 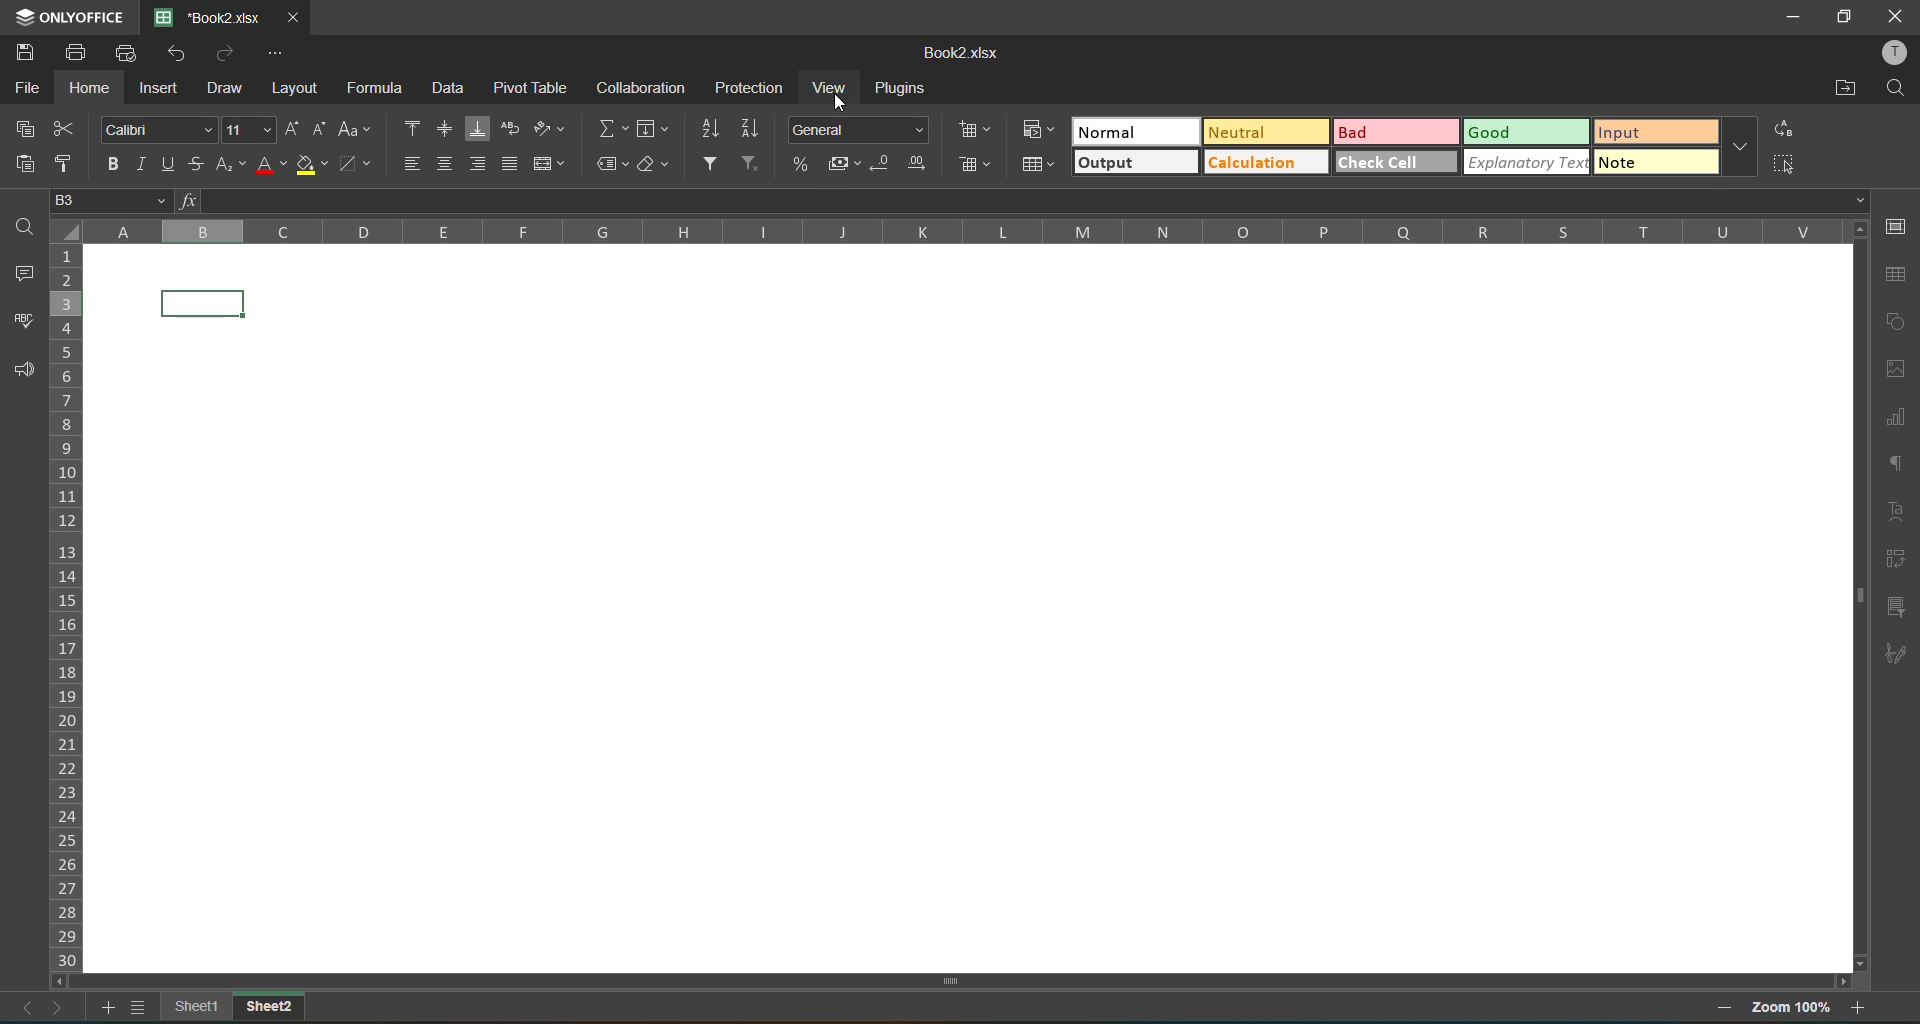 I want to click on next, so click(x=60, y=1008).